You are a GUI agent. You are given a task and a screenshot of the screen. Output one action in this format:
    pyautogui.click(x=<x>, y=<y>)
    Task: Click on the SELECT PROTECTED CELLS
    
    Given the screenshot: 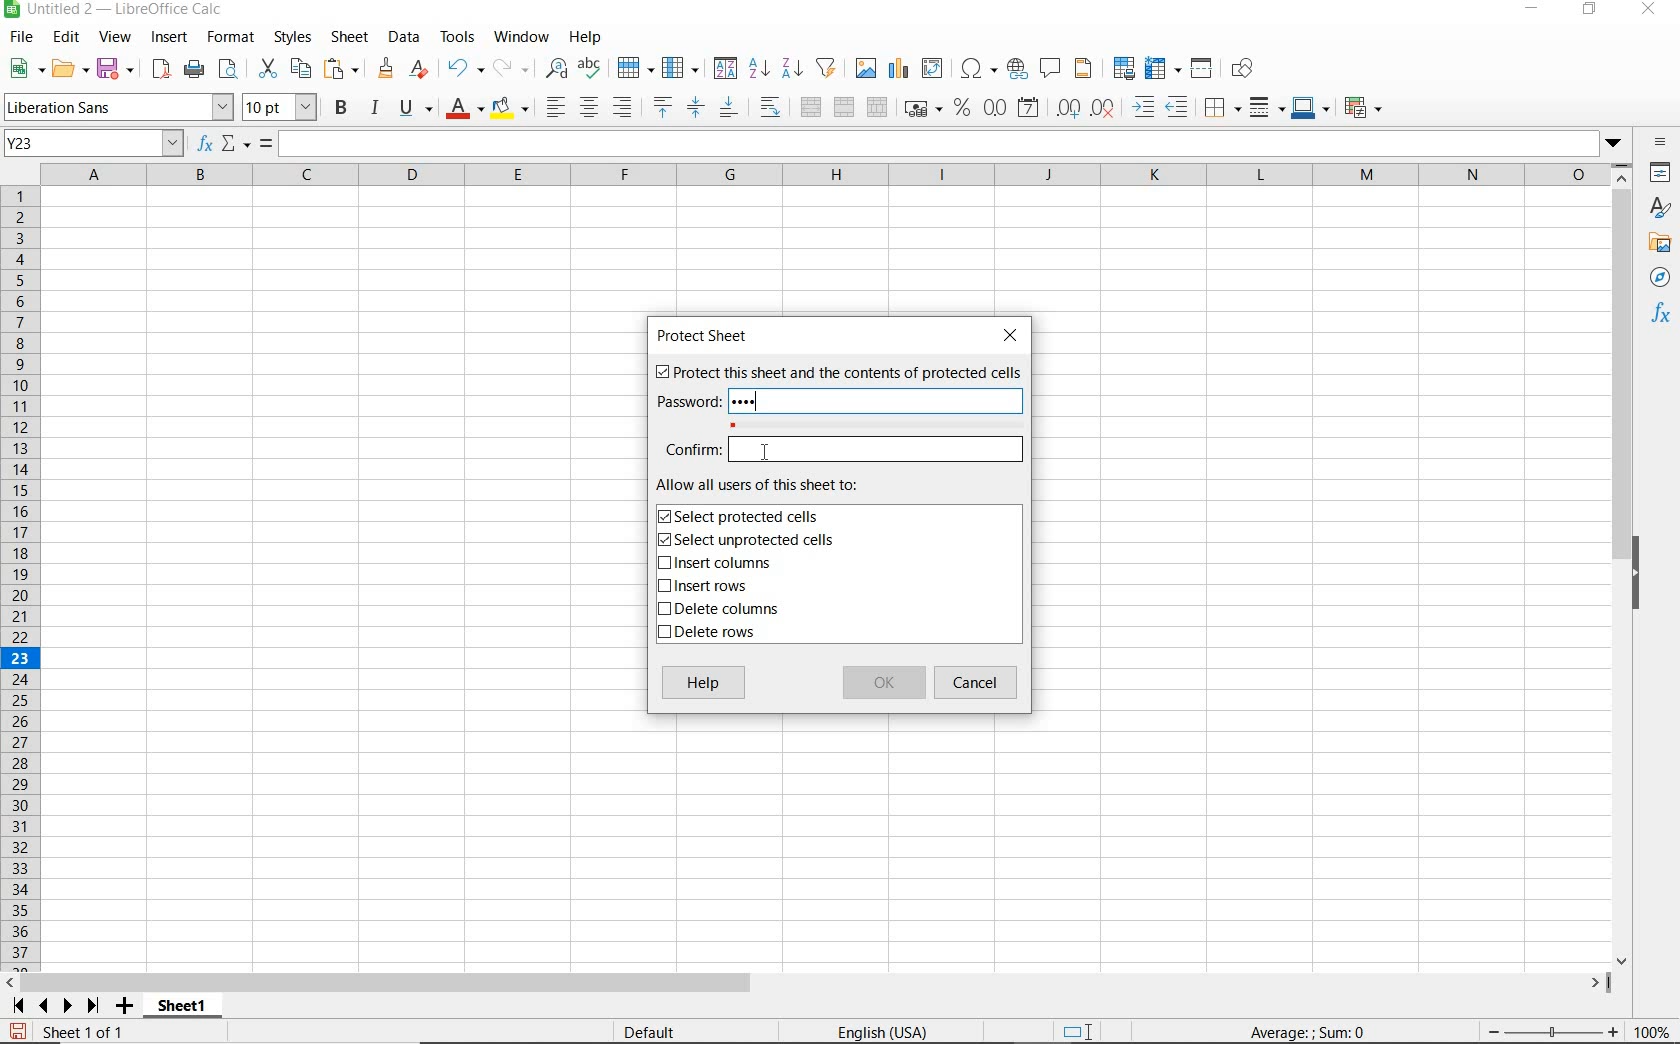 What is the action you would take?
    pyautogui.click(x=743, y=516)
    